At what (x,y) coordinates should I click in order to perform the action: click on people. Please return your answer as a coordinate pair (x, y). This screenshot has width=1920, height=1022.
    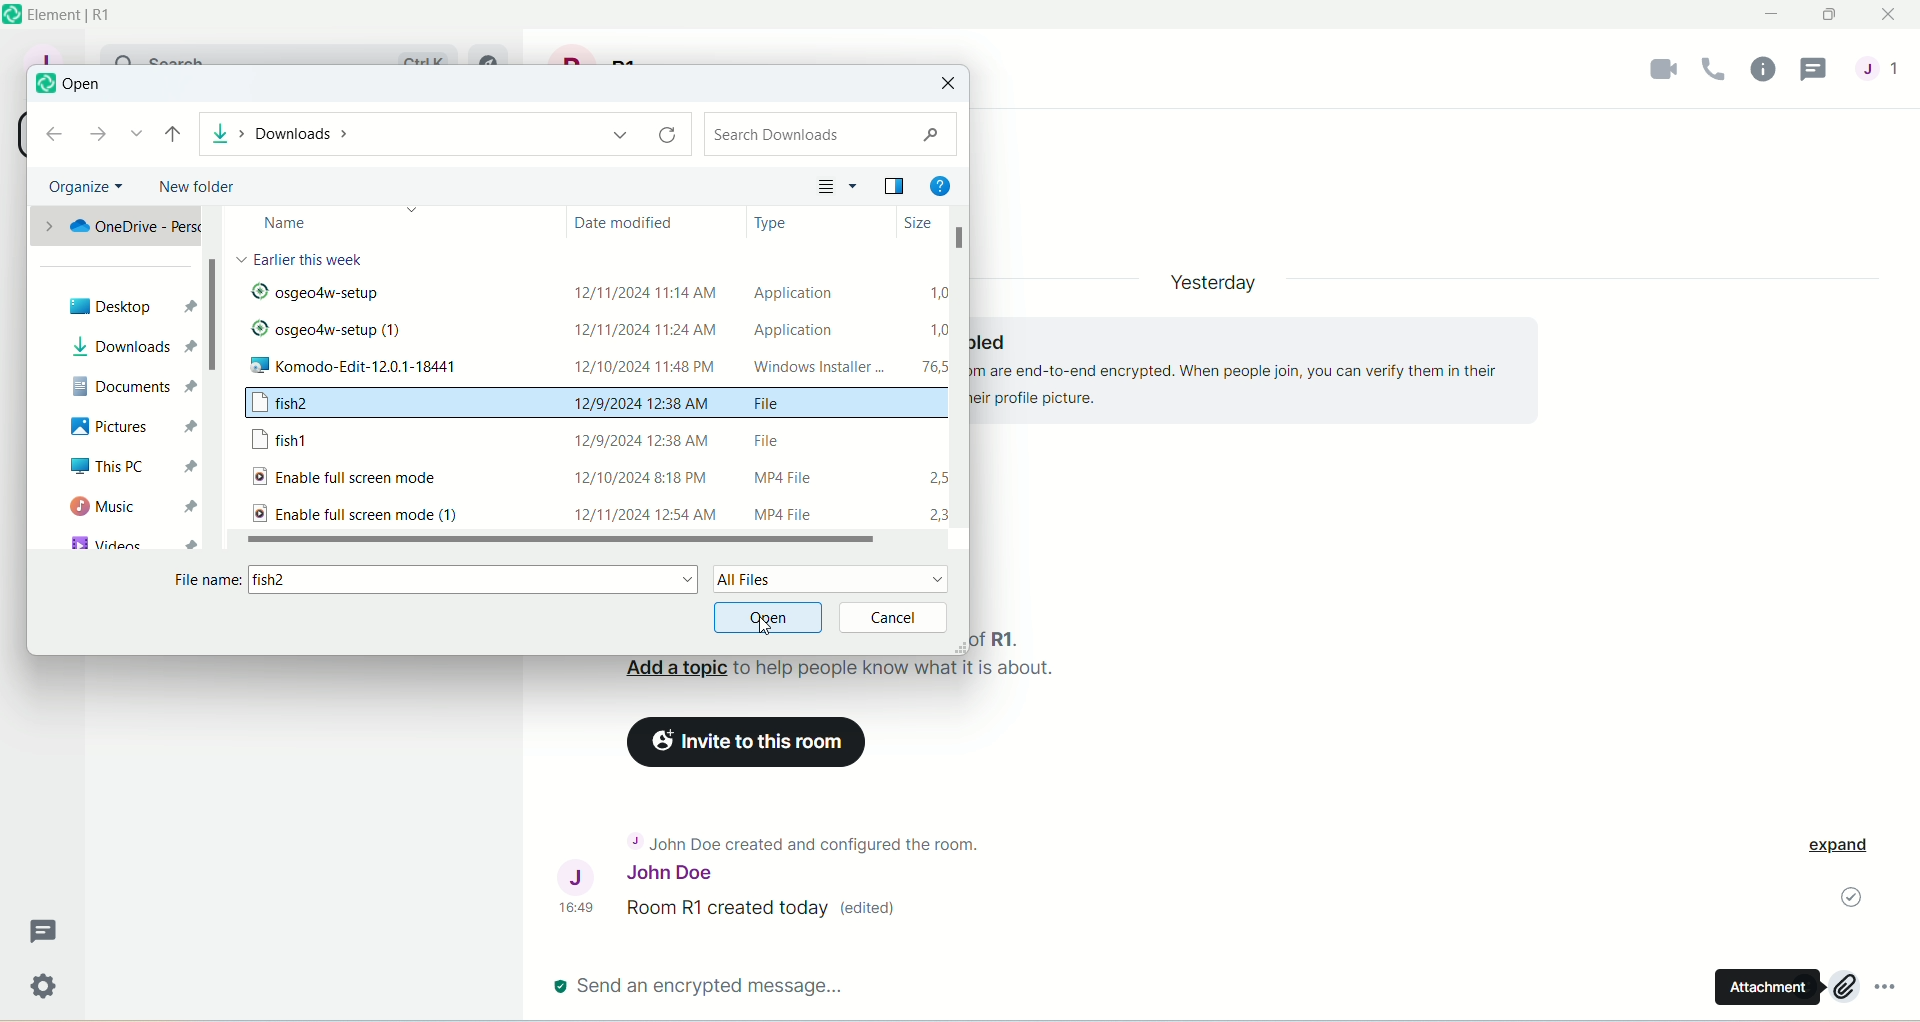
    Looking at the image, I should click on (1885, 78).